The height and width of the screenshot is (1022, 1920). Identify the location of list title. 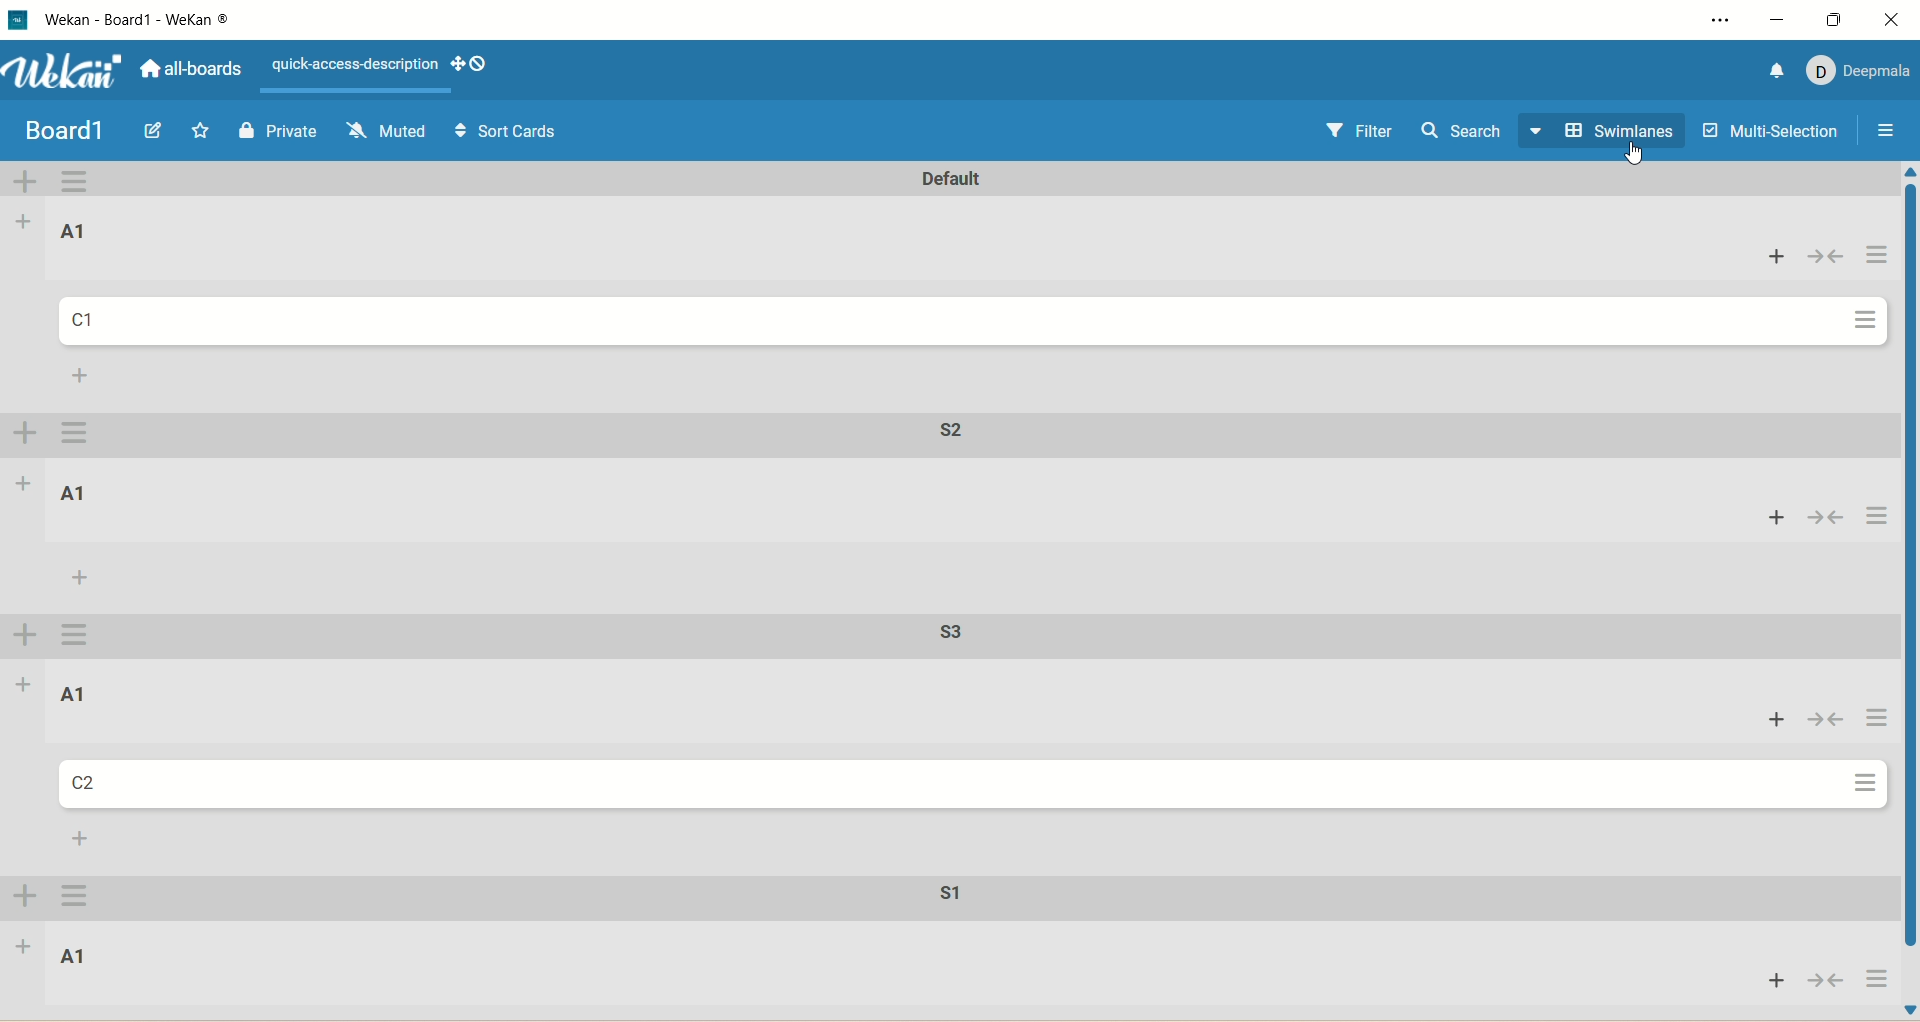
(74, 491).